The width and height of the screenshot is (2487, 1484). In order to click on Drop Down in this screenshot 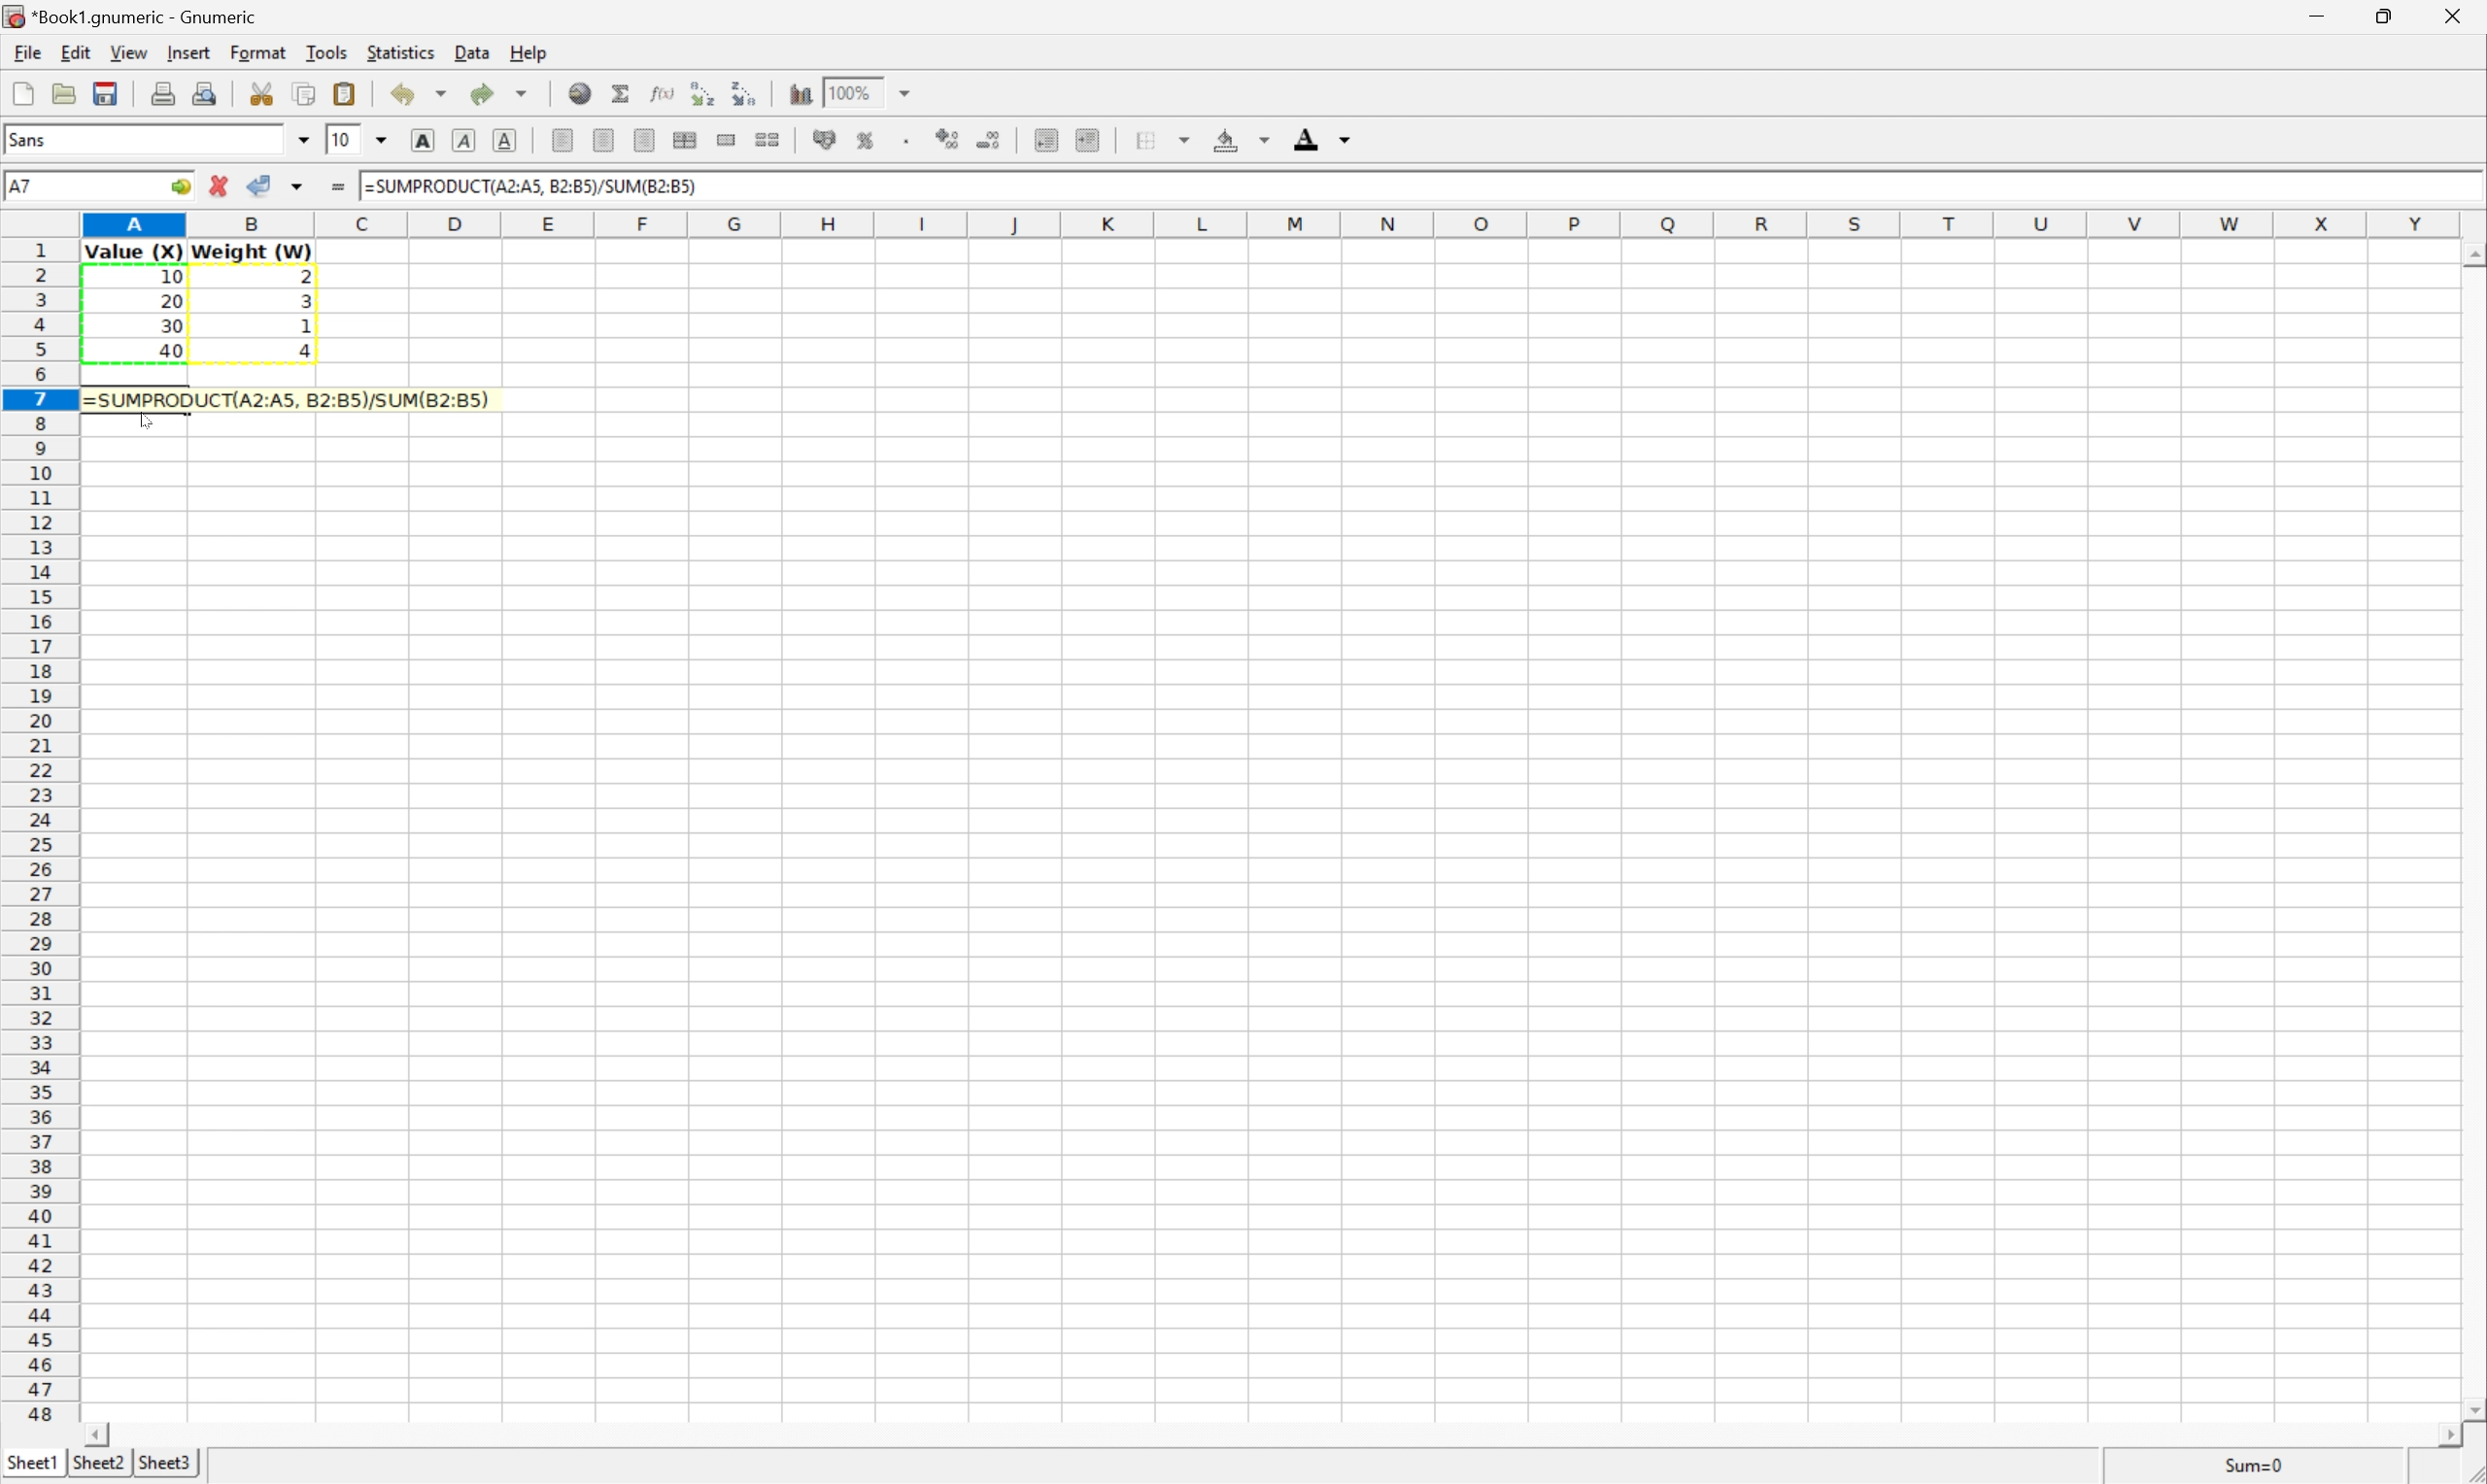, I will do `click(384, 136)`.